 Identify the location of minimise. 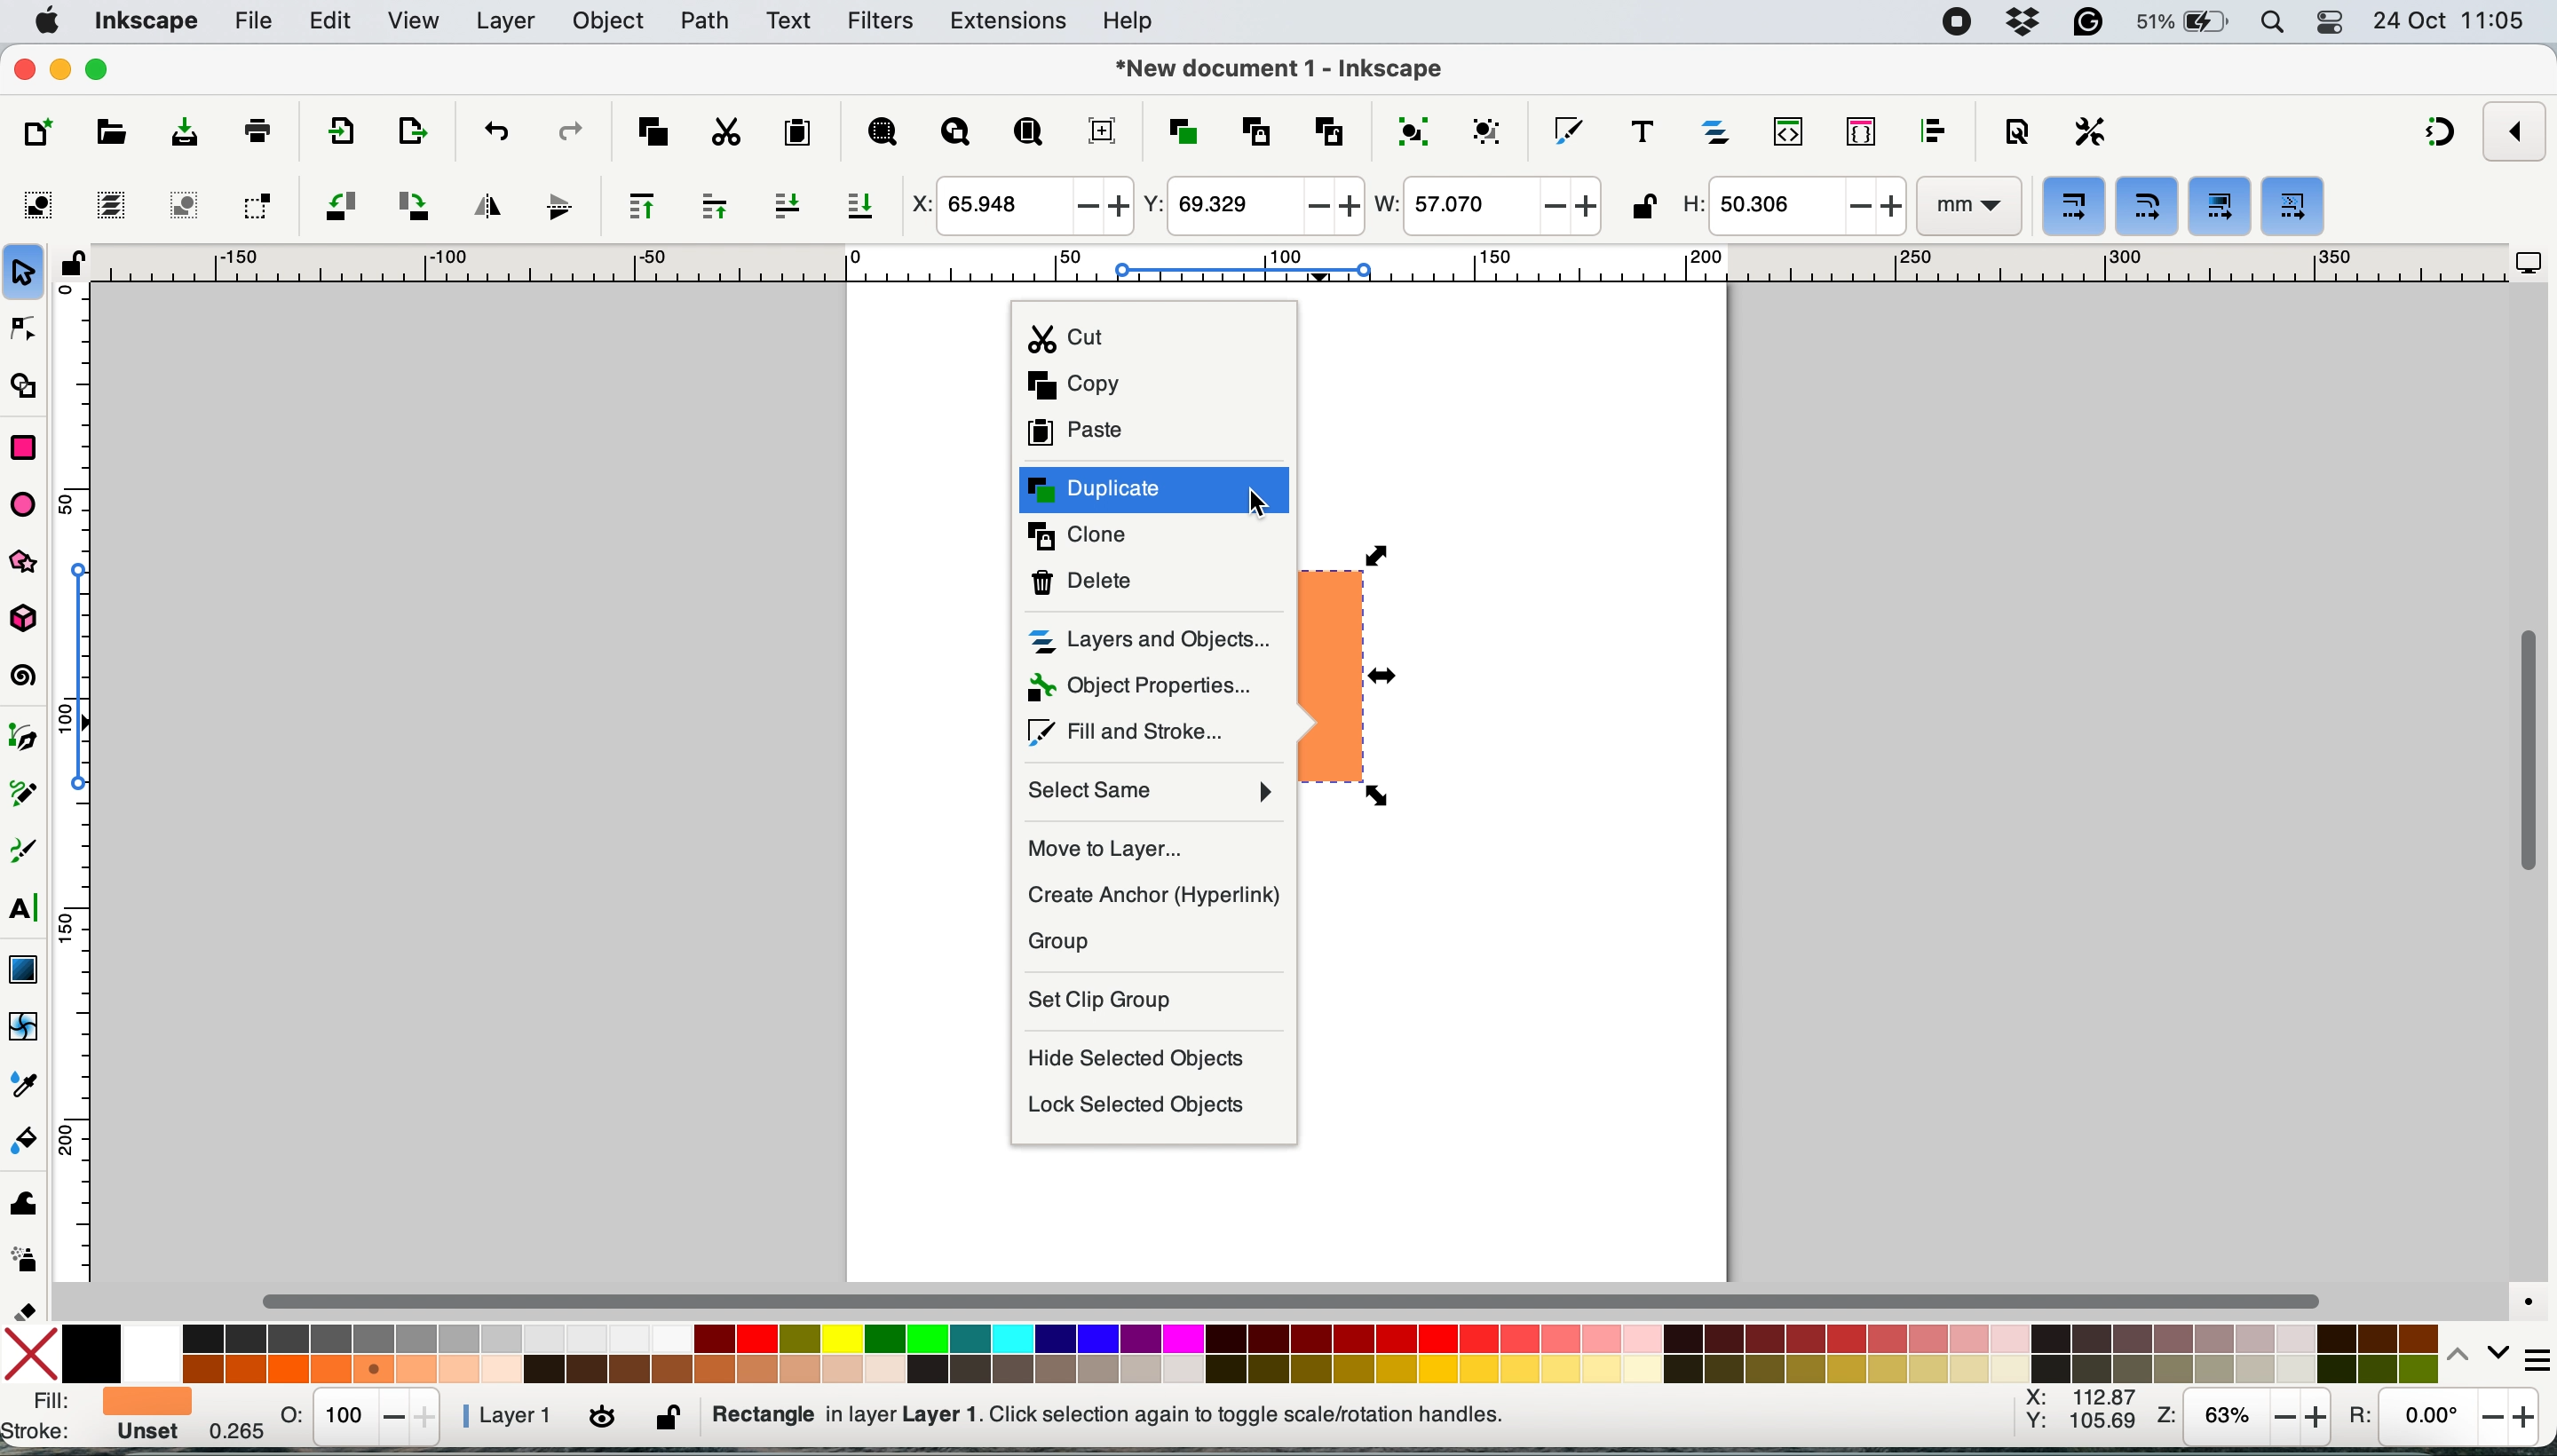
(60, 67).